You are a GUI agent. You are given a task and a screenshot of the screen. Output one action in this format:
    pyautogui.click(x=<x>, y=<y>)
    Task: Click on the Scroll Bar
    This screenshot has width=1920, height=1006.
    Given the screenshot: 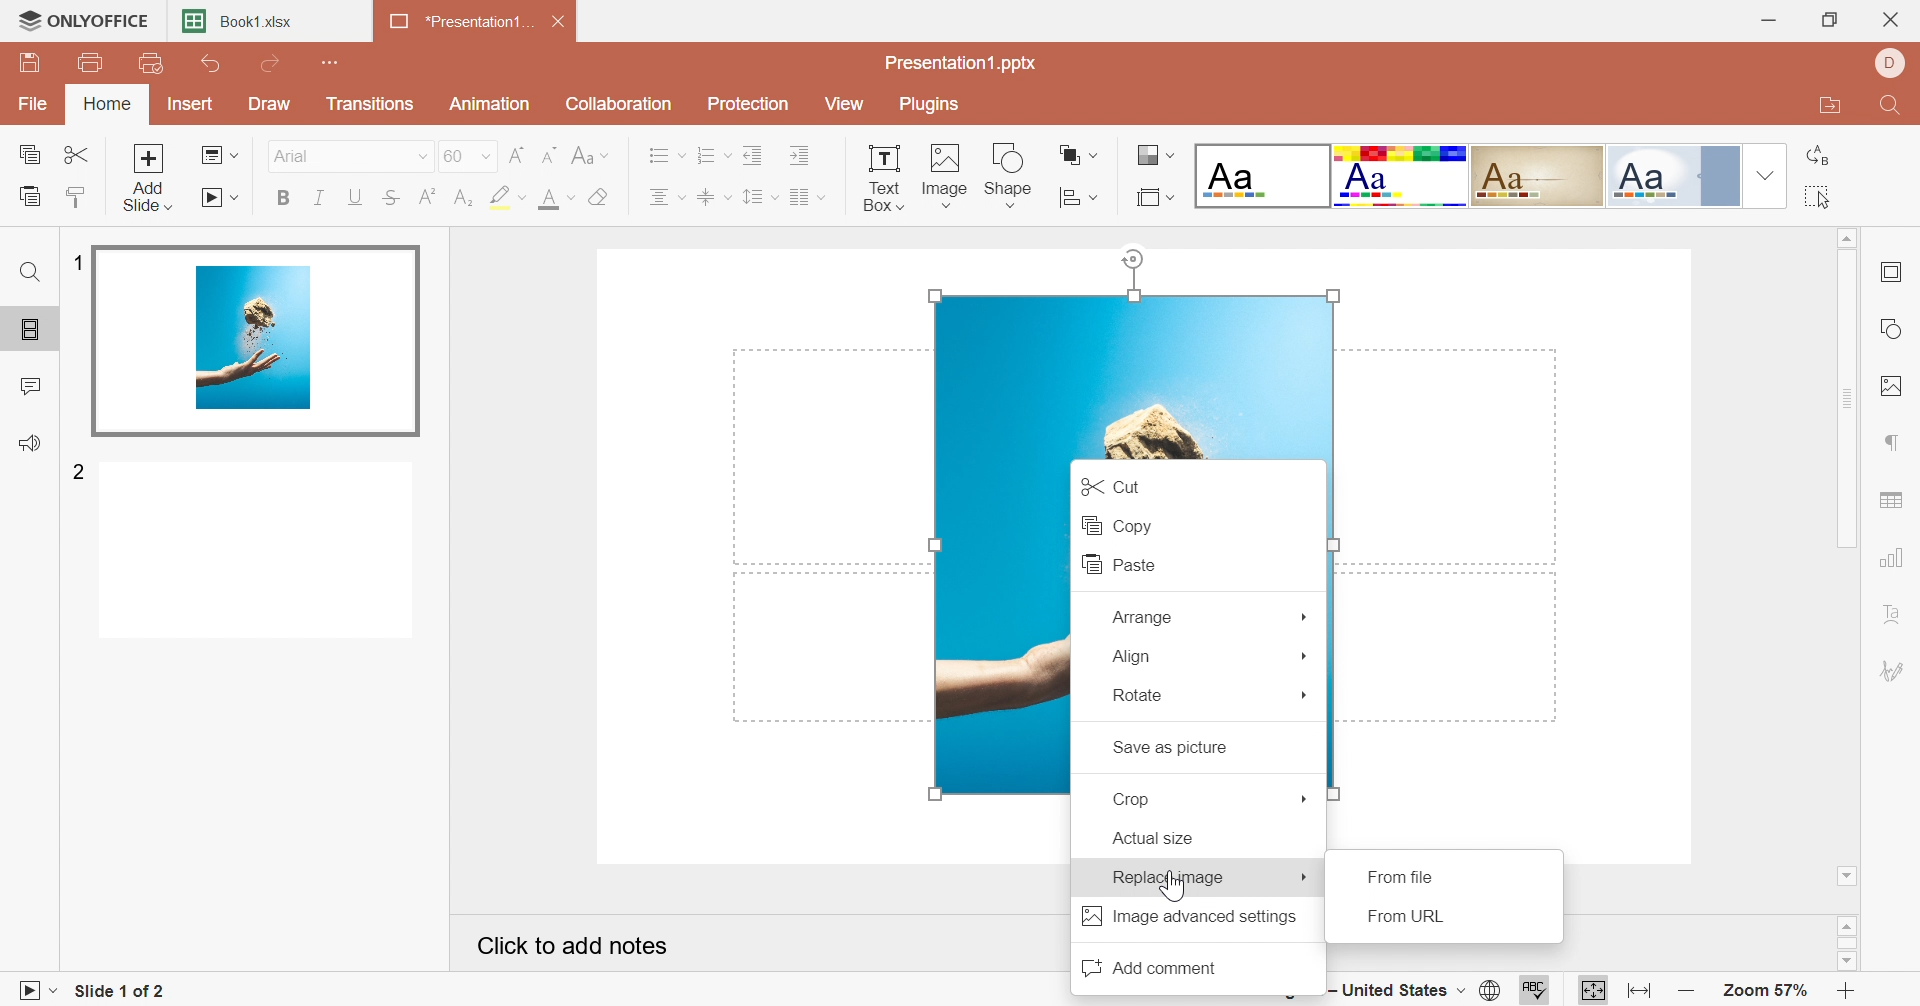 What is the action you would take?
    pyautogui.click(x=1847, y=398)
    